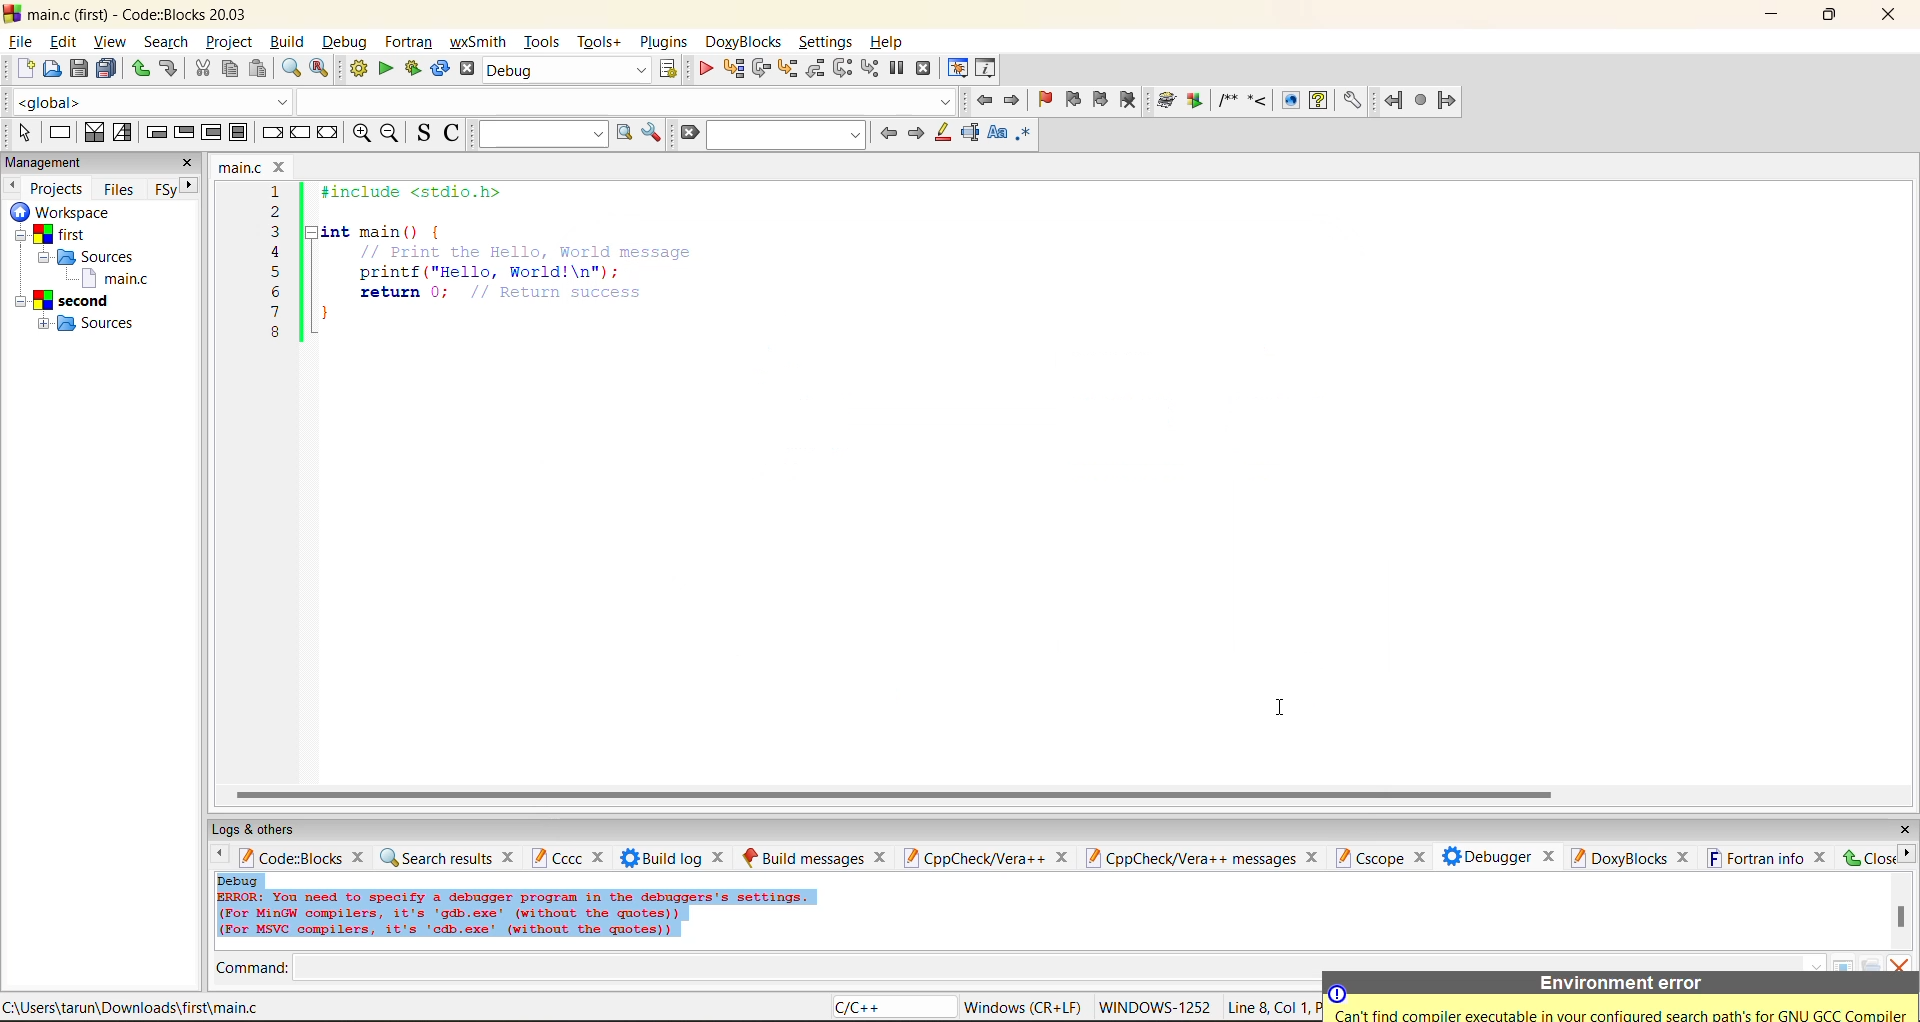  I want to click on search, so click(788, 134).